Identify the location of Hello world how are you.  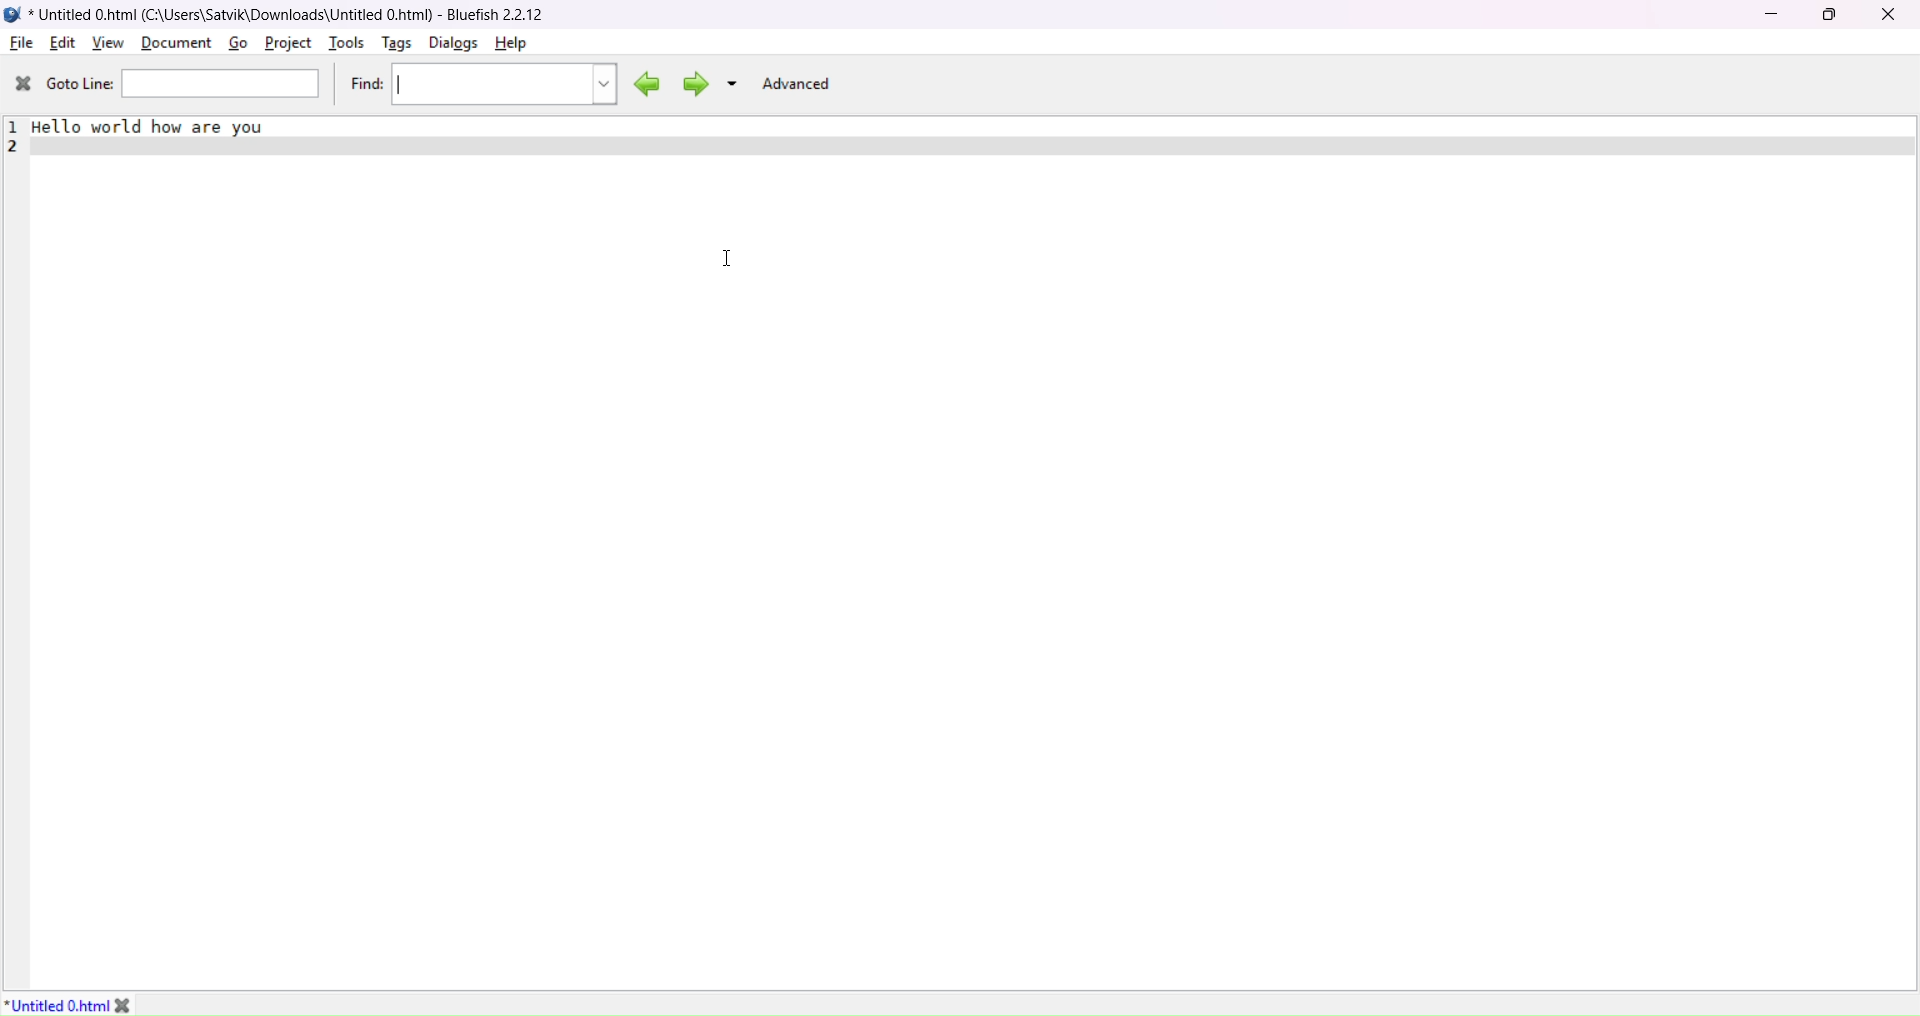
(167, 131).